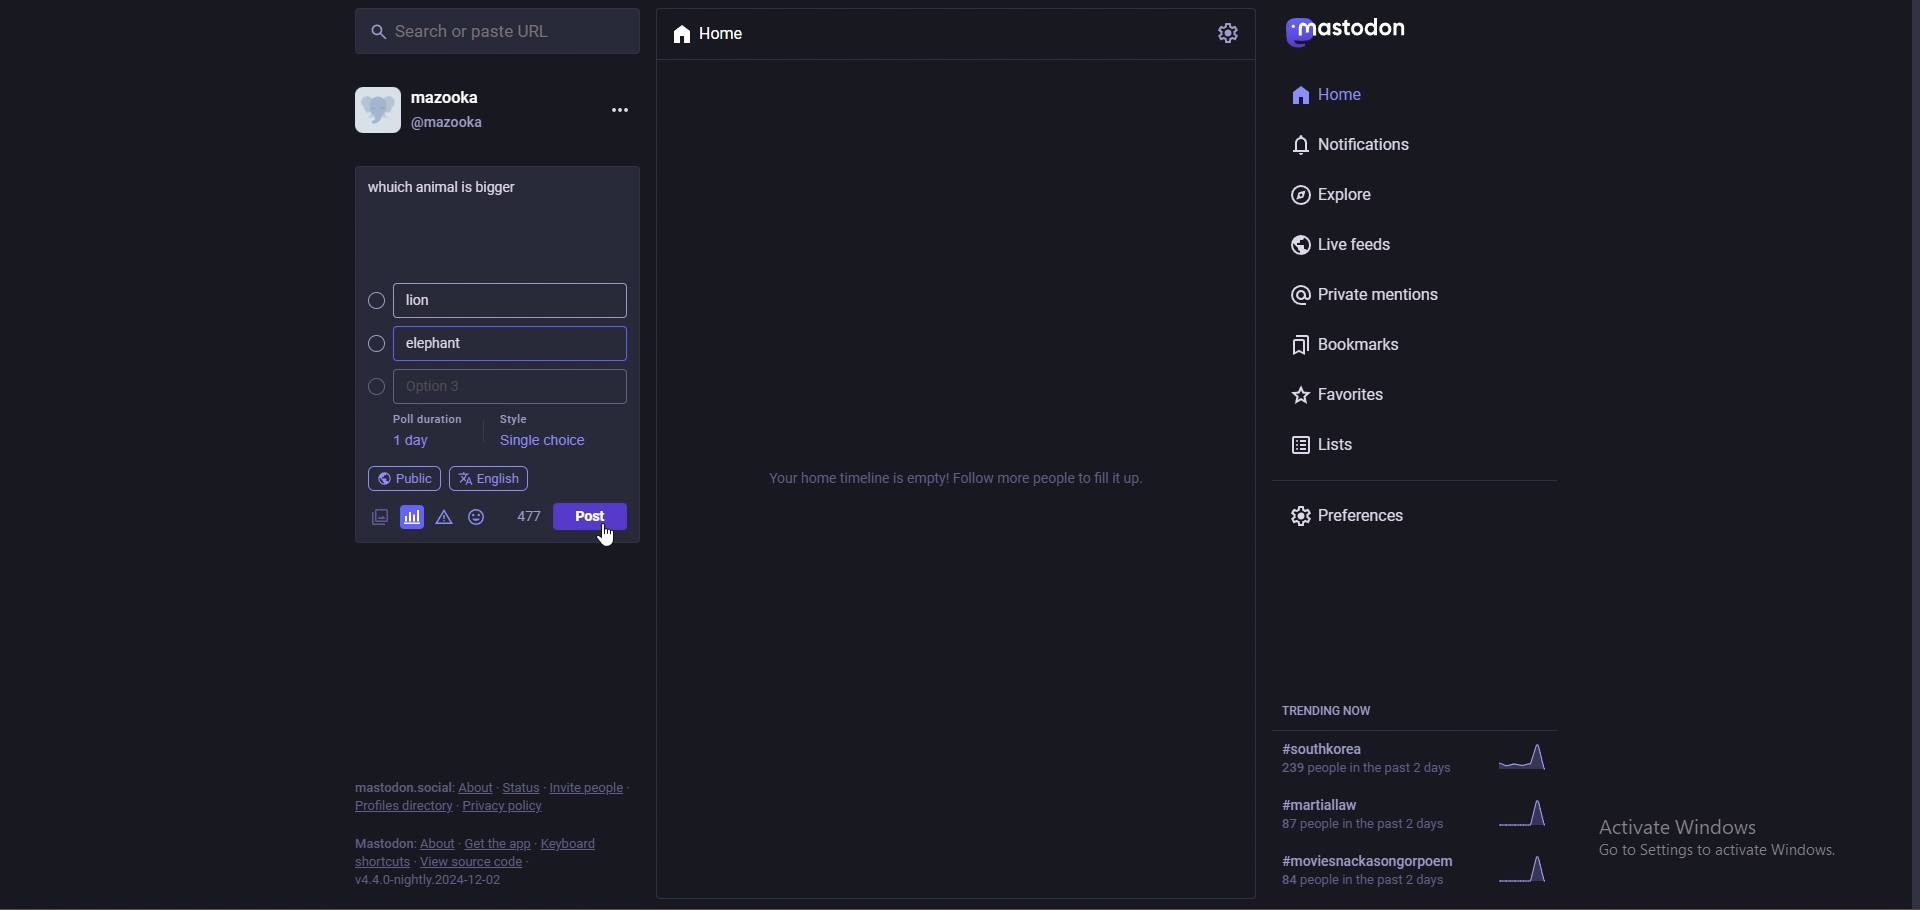  Describe the element at coordinates (506, 806) in the screenshot. I see `privacy policy` at that location.